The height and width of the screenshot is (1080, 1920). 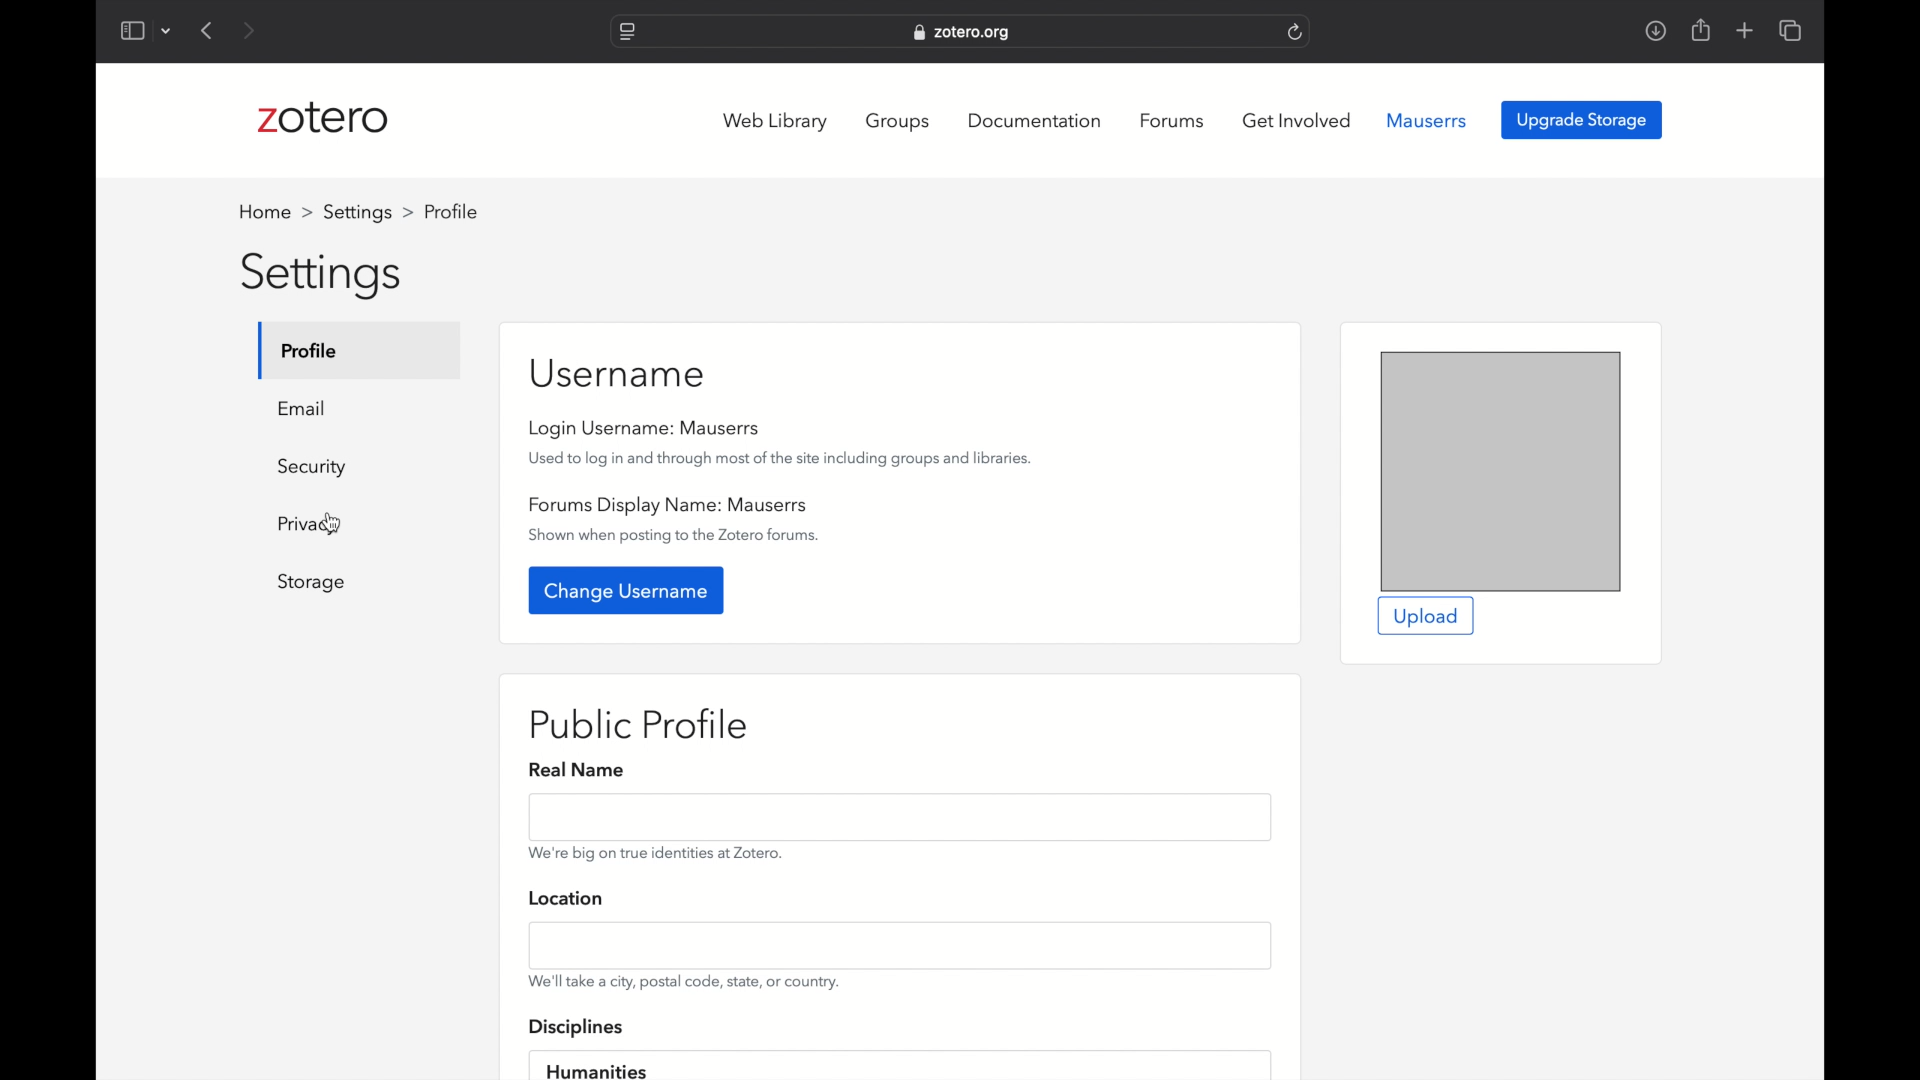 I want to click on documentation, so click(x=1038, y=120).